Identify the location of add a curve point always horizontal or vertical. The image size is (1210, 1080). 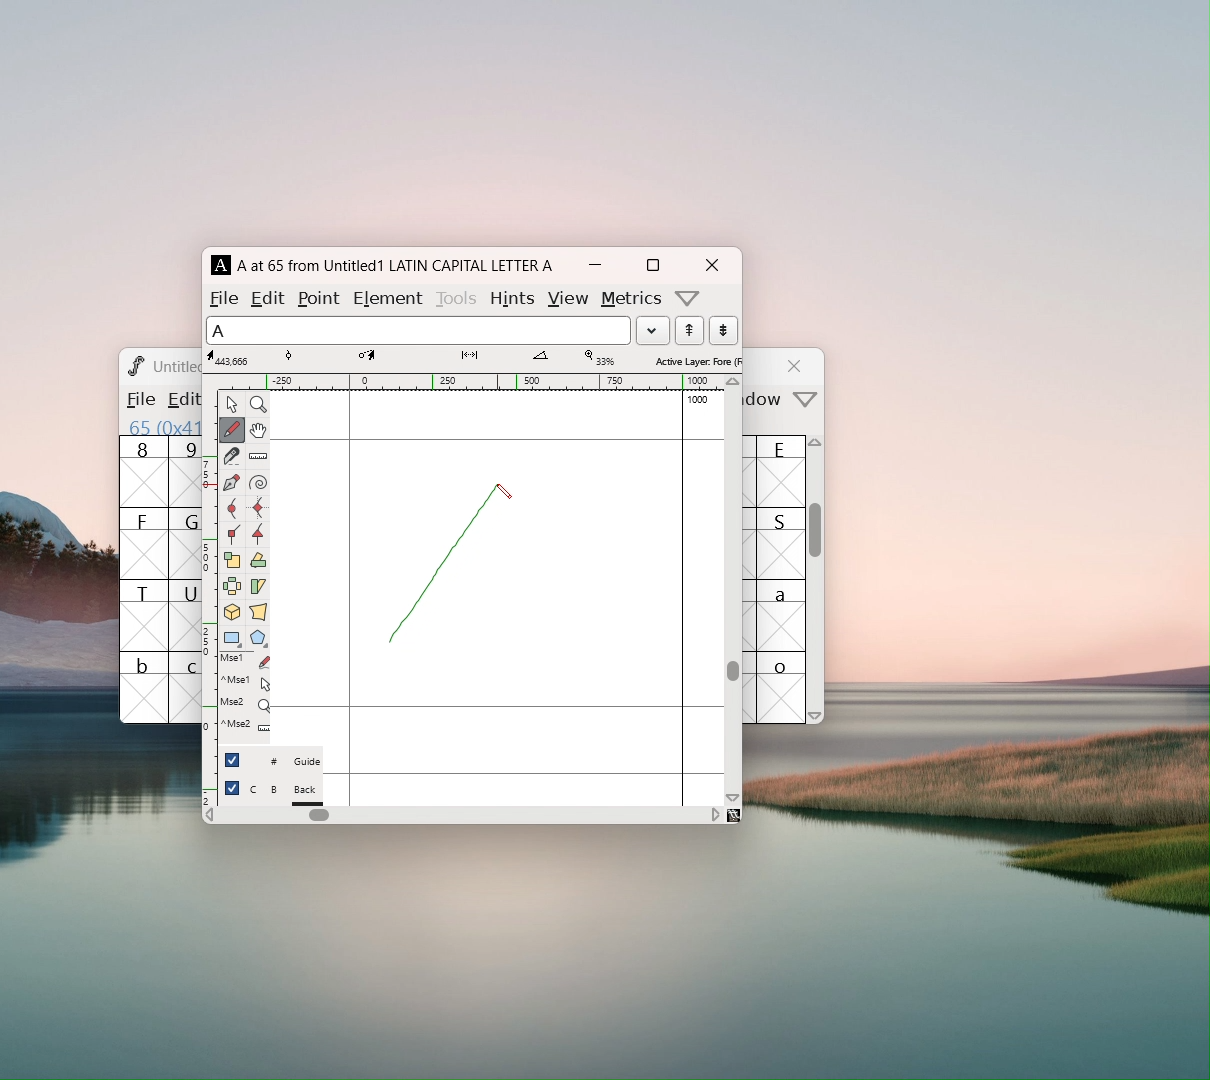
(258, 508).